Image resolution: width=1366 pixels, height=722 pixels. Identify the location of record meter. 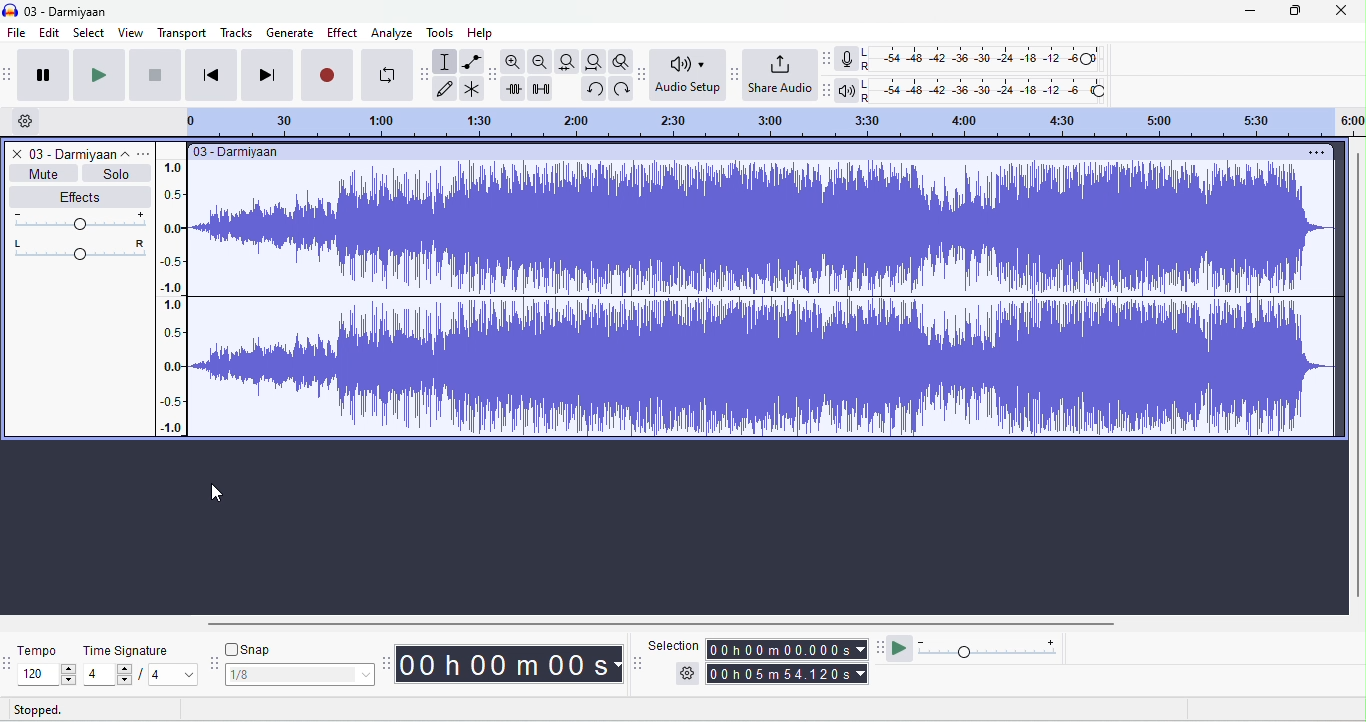
(846, 59).